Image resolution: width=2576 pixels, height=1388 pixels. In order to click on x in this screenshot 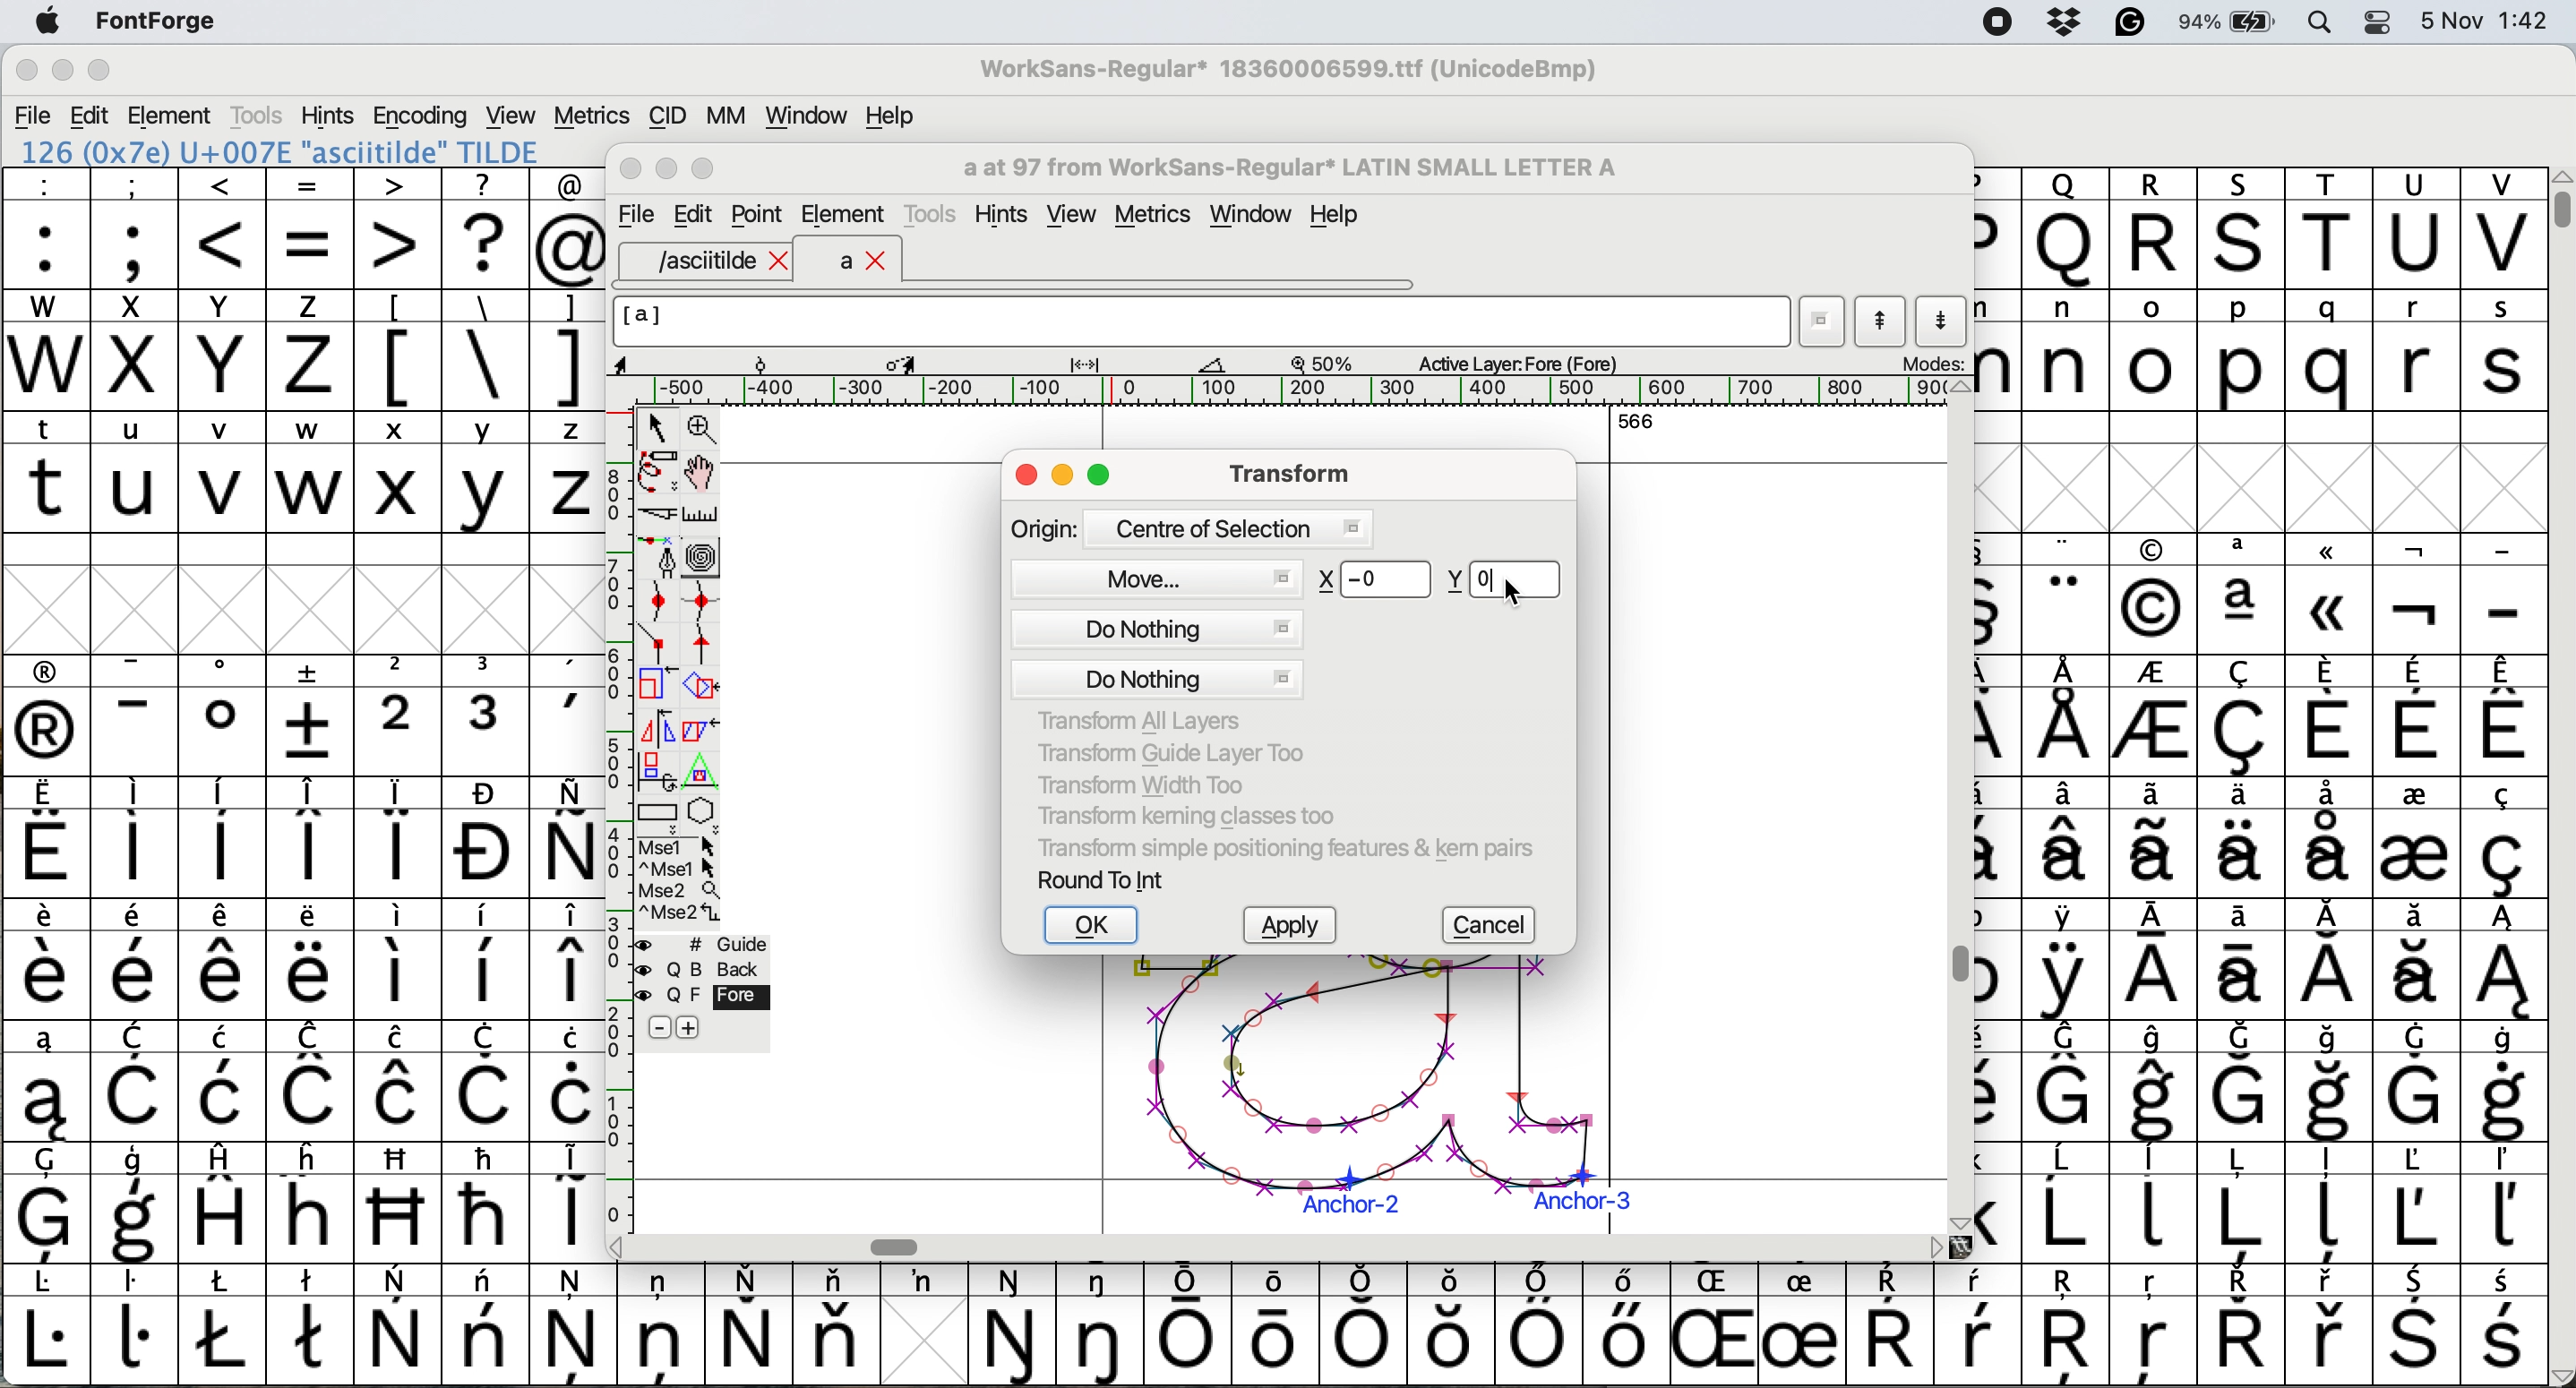, I will do `click(133, 350)`.